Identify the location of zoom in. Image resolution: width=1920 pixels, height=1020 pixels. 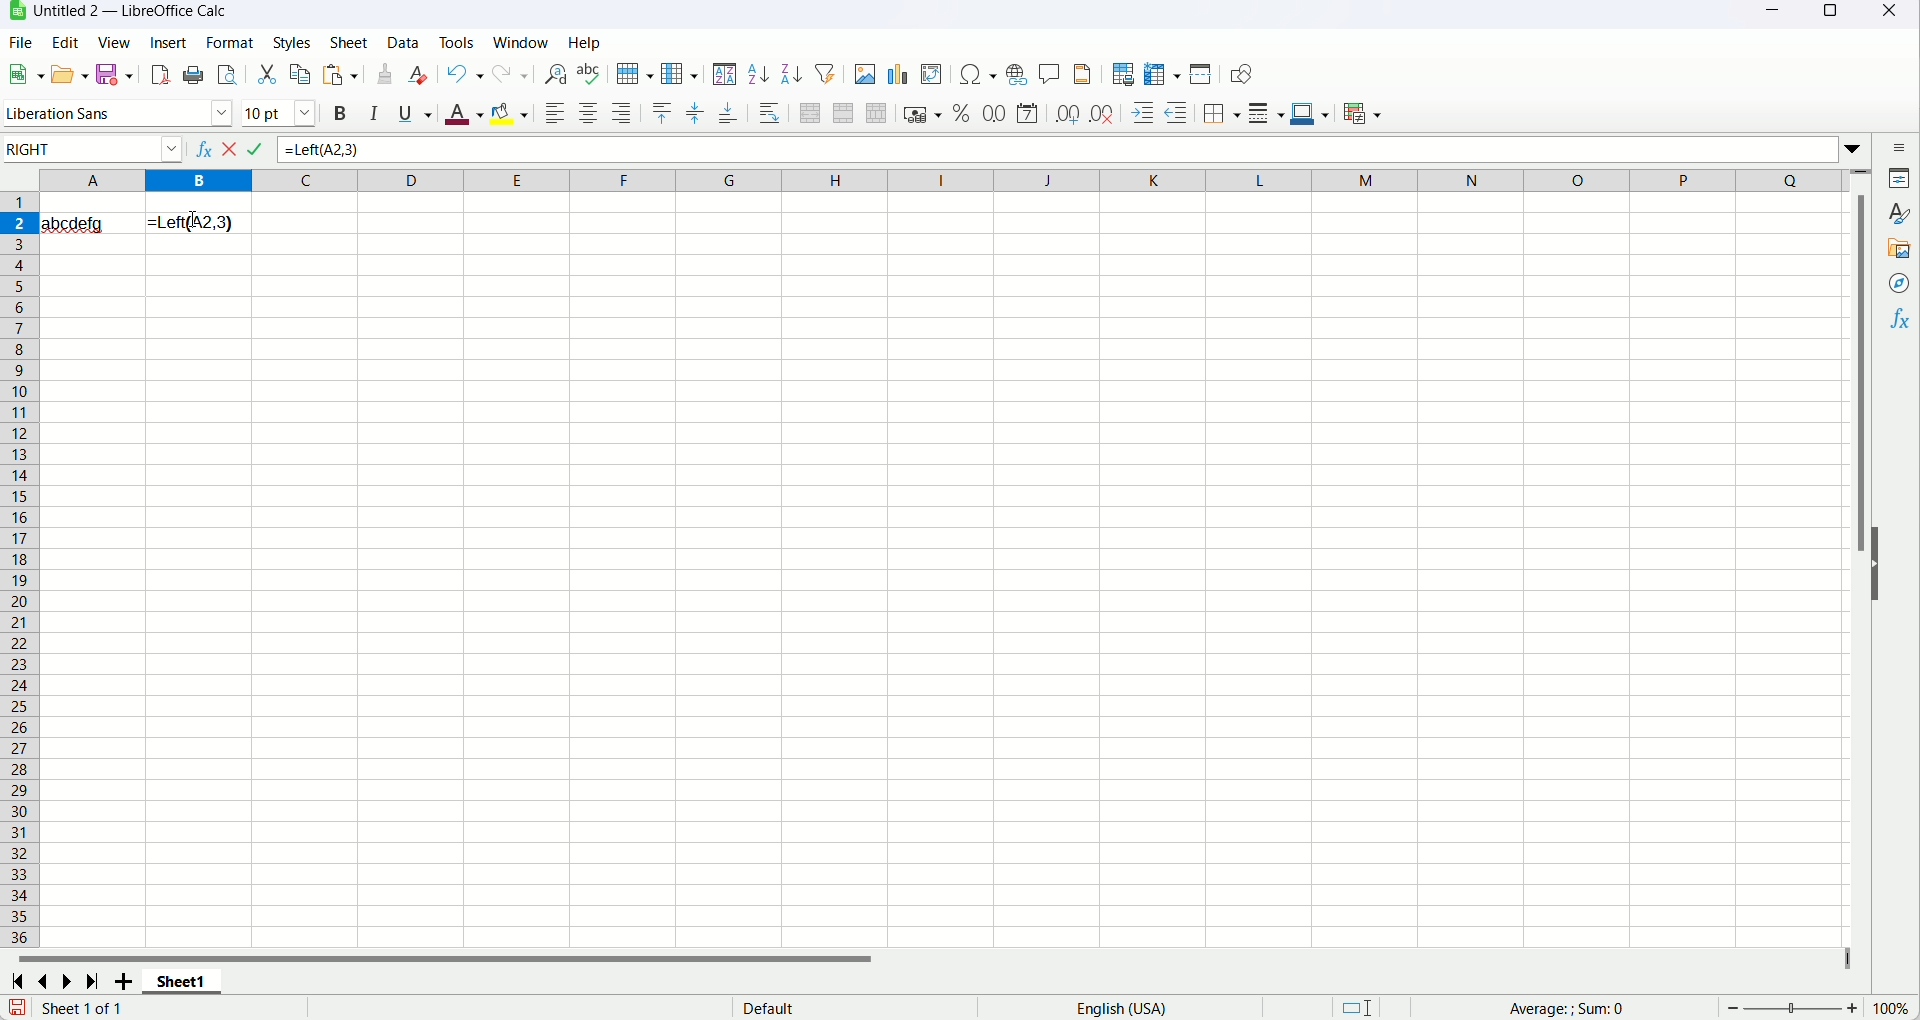
(1853, 1008).